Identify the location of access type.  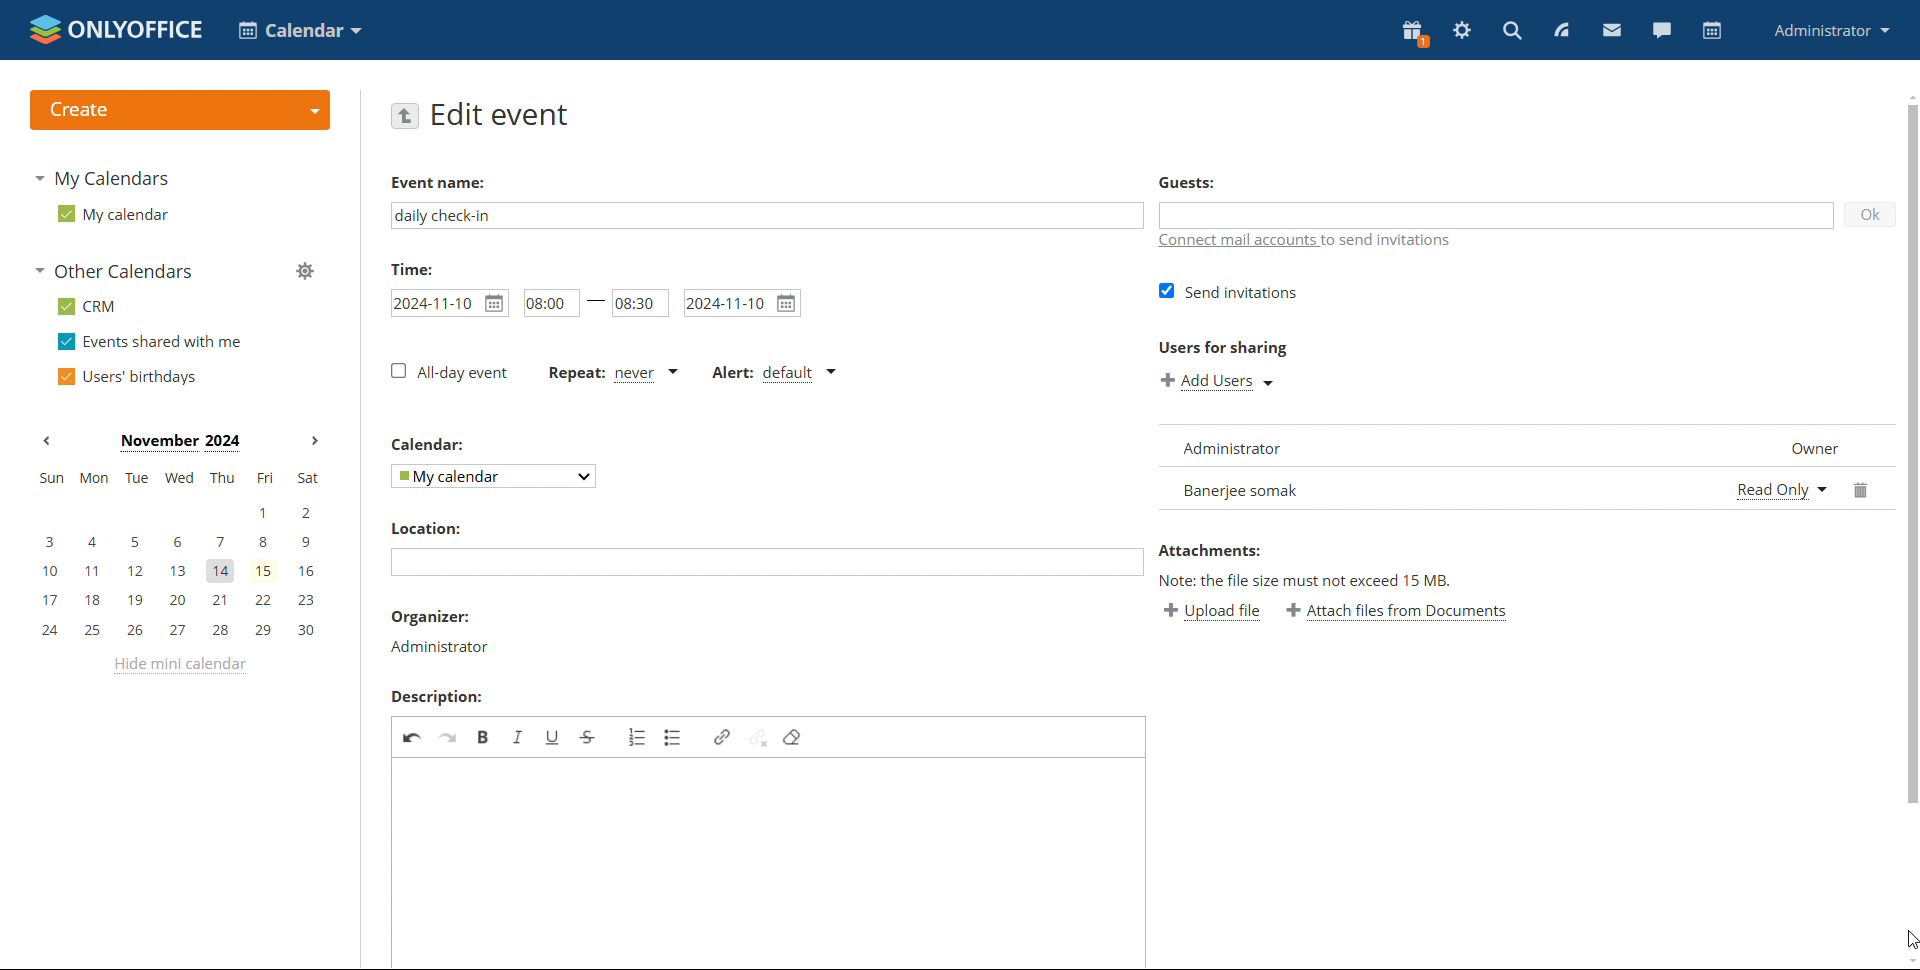
(1782, 490).